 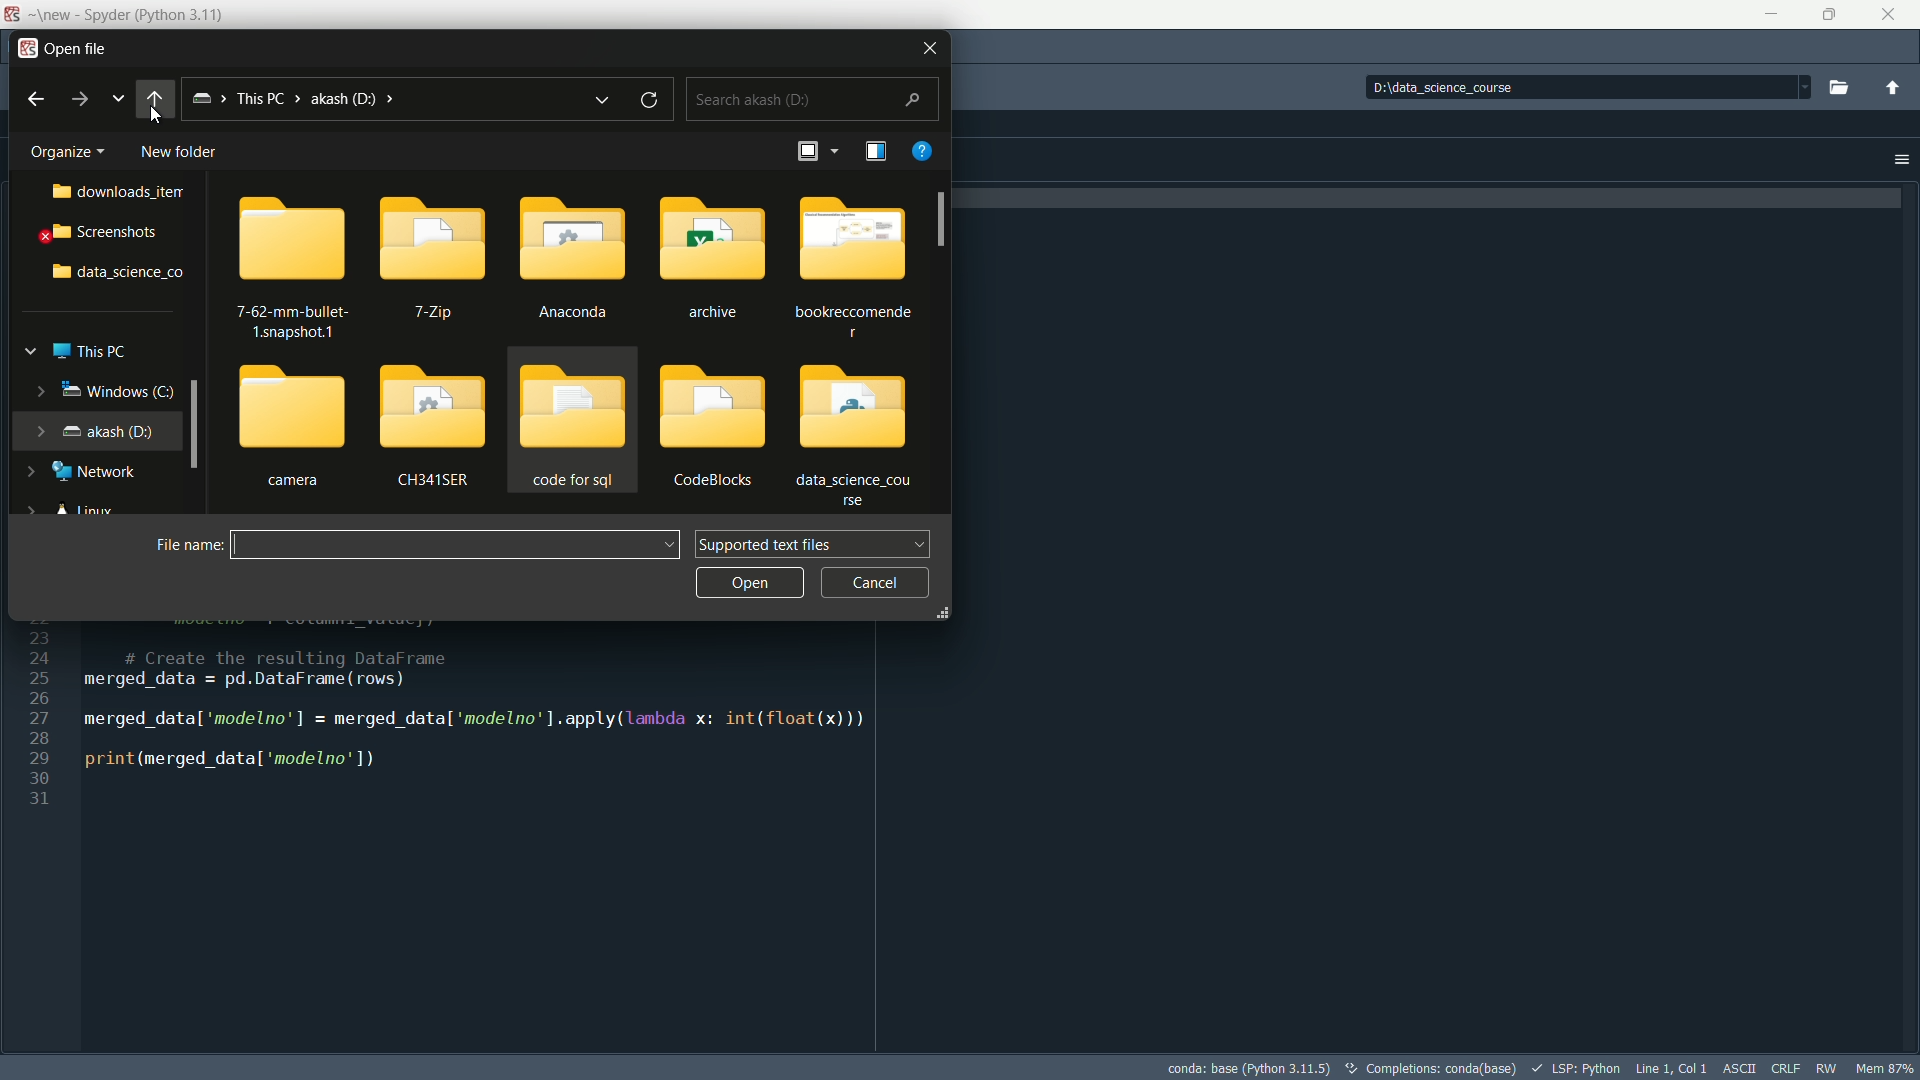 I want to click on cancel, so click(x=874, y=583).